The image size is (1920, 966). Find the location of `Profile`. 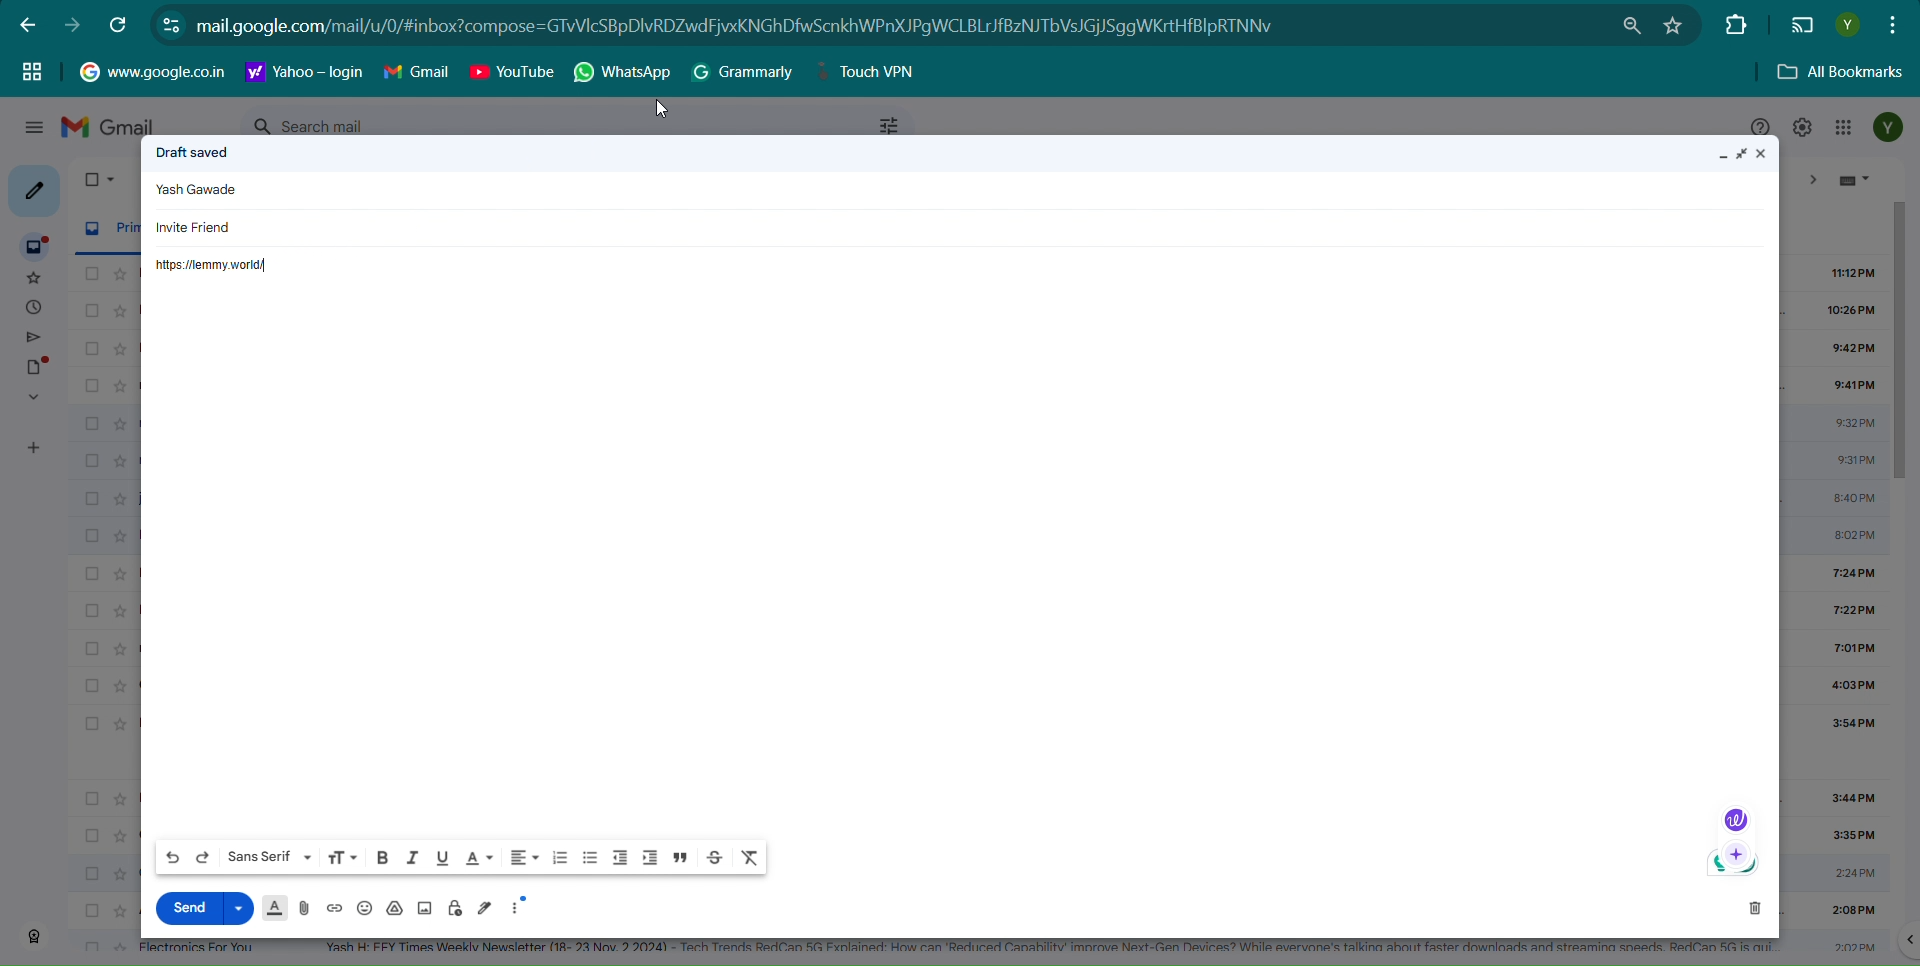

Profile is located at coordinates (1847, 25).